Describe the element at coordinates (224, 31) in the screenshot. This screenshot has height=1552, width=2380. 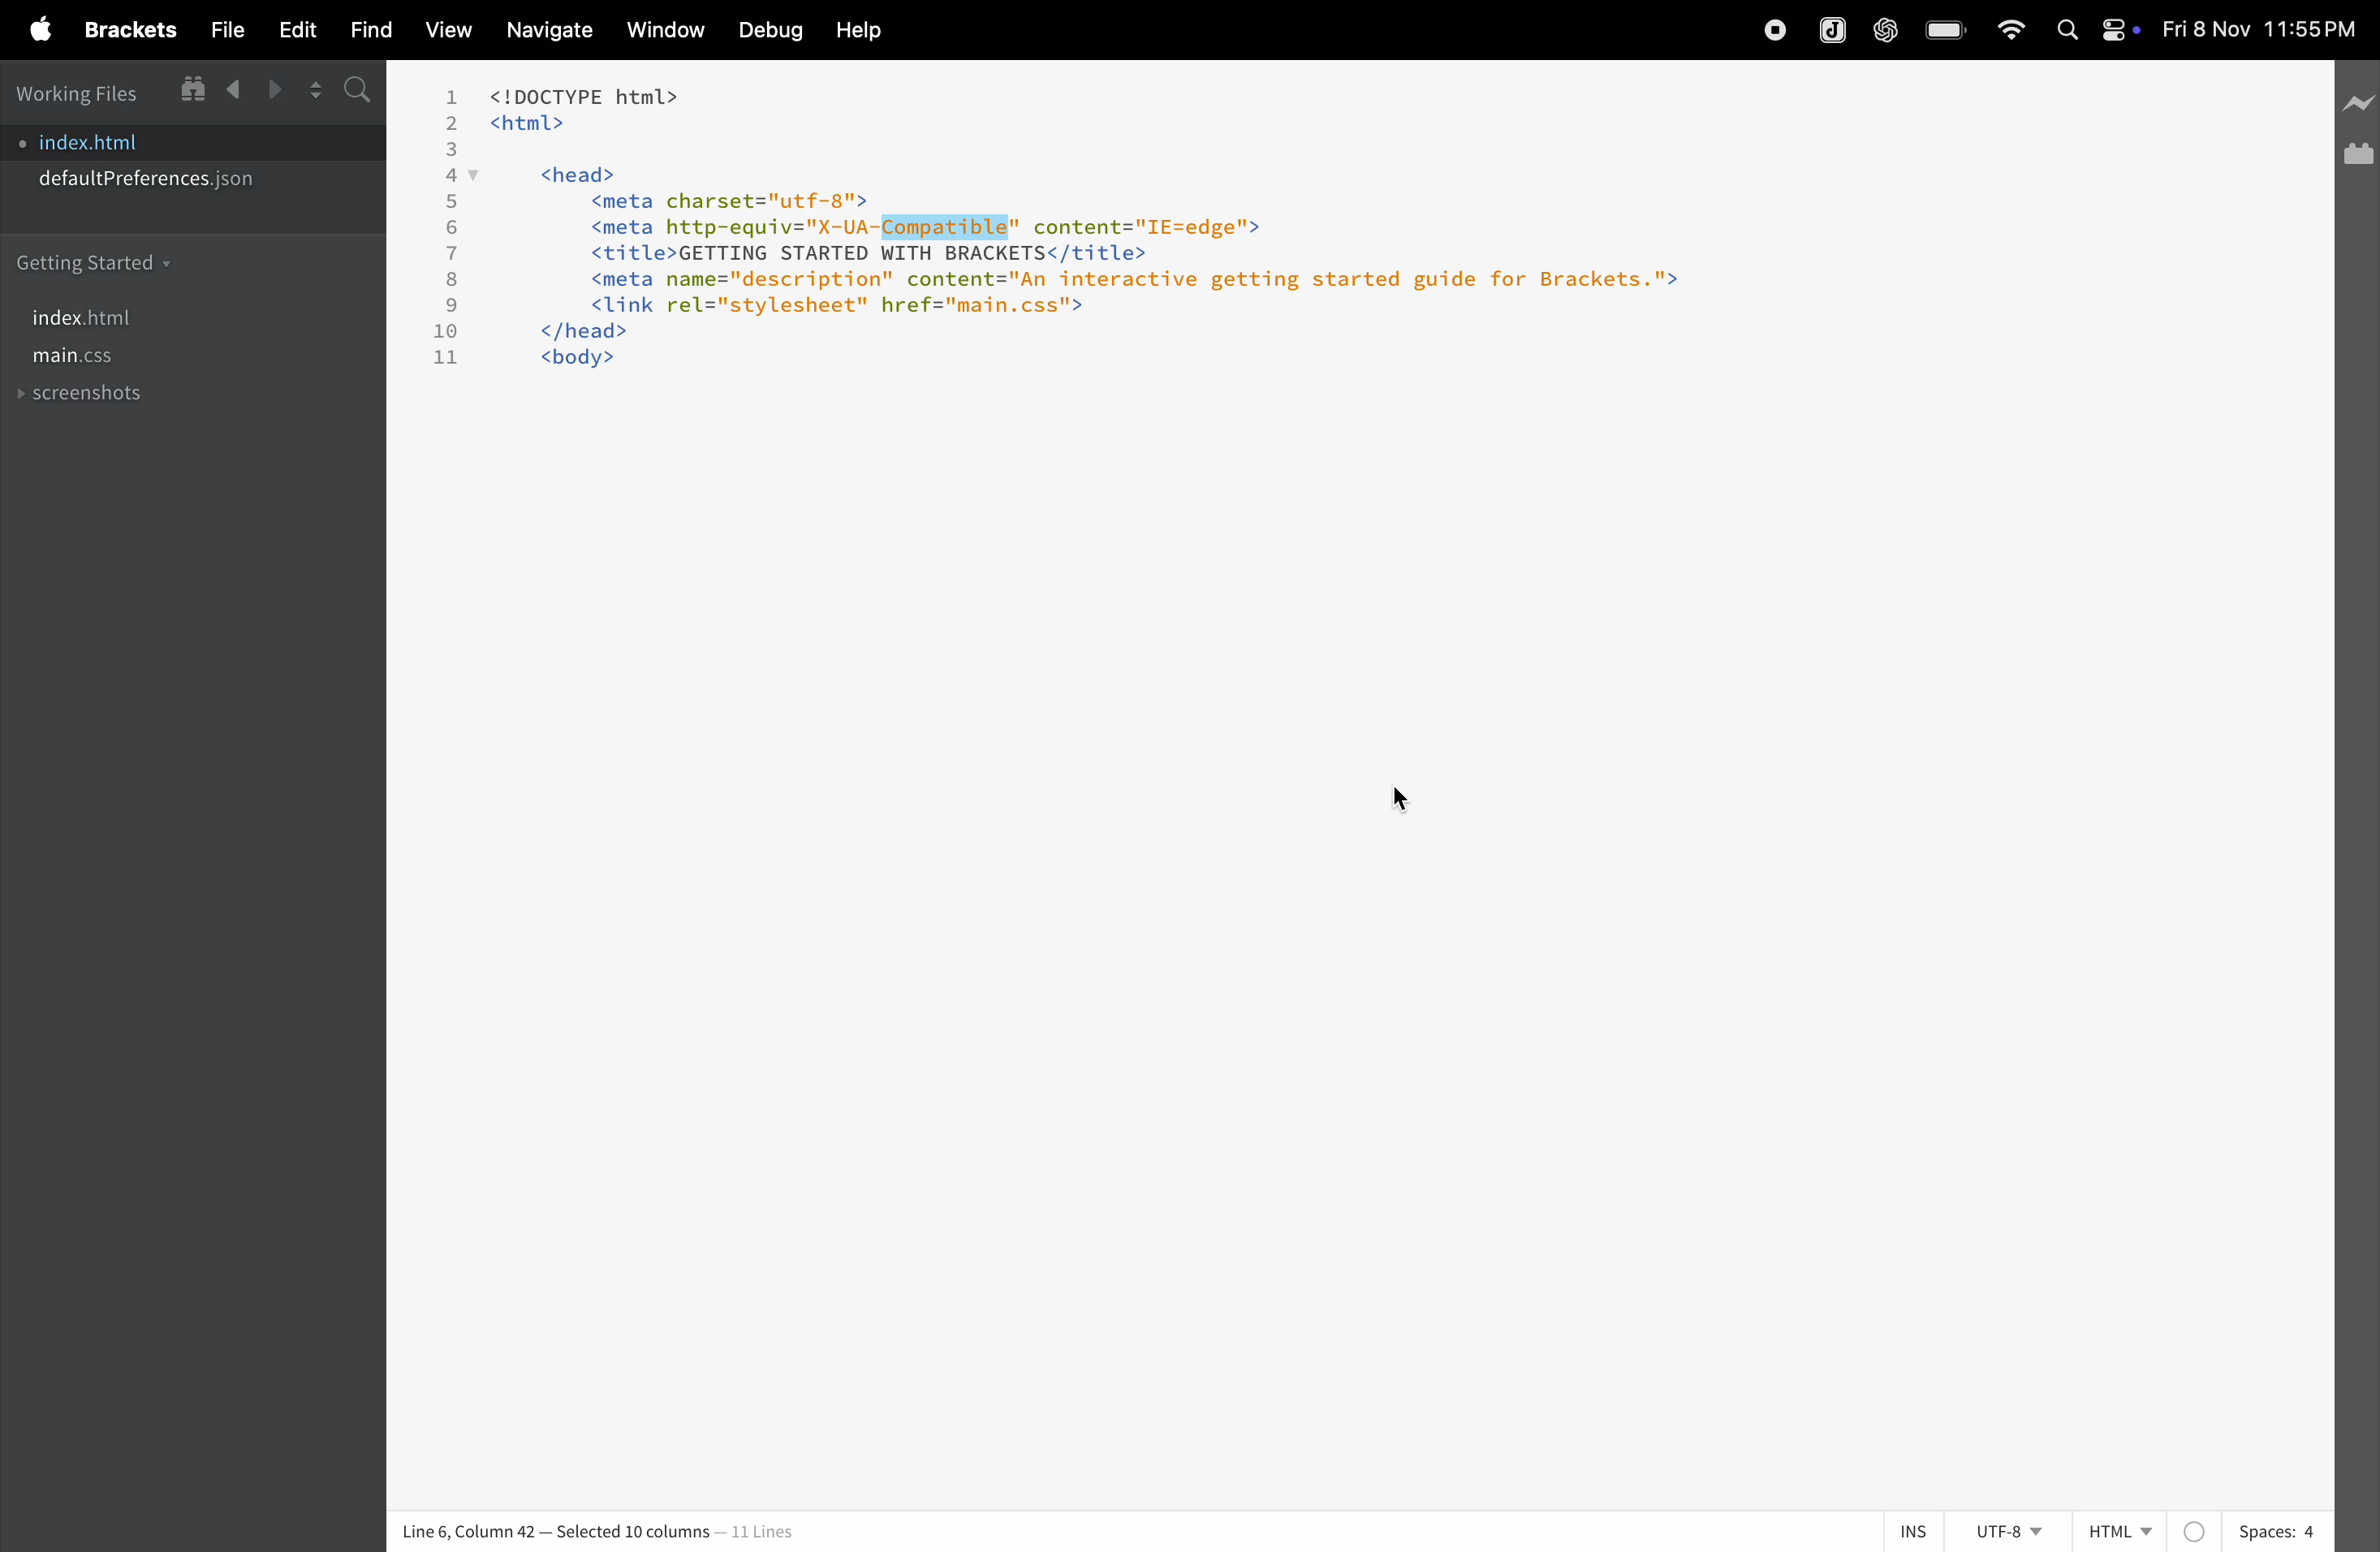
I see `file` at that location.